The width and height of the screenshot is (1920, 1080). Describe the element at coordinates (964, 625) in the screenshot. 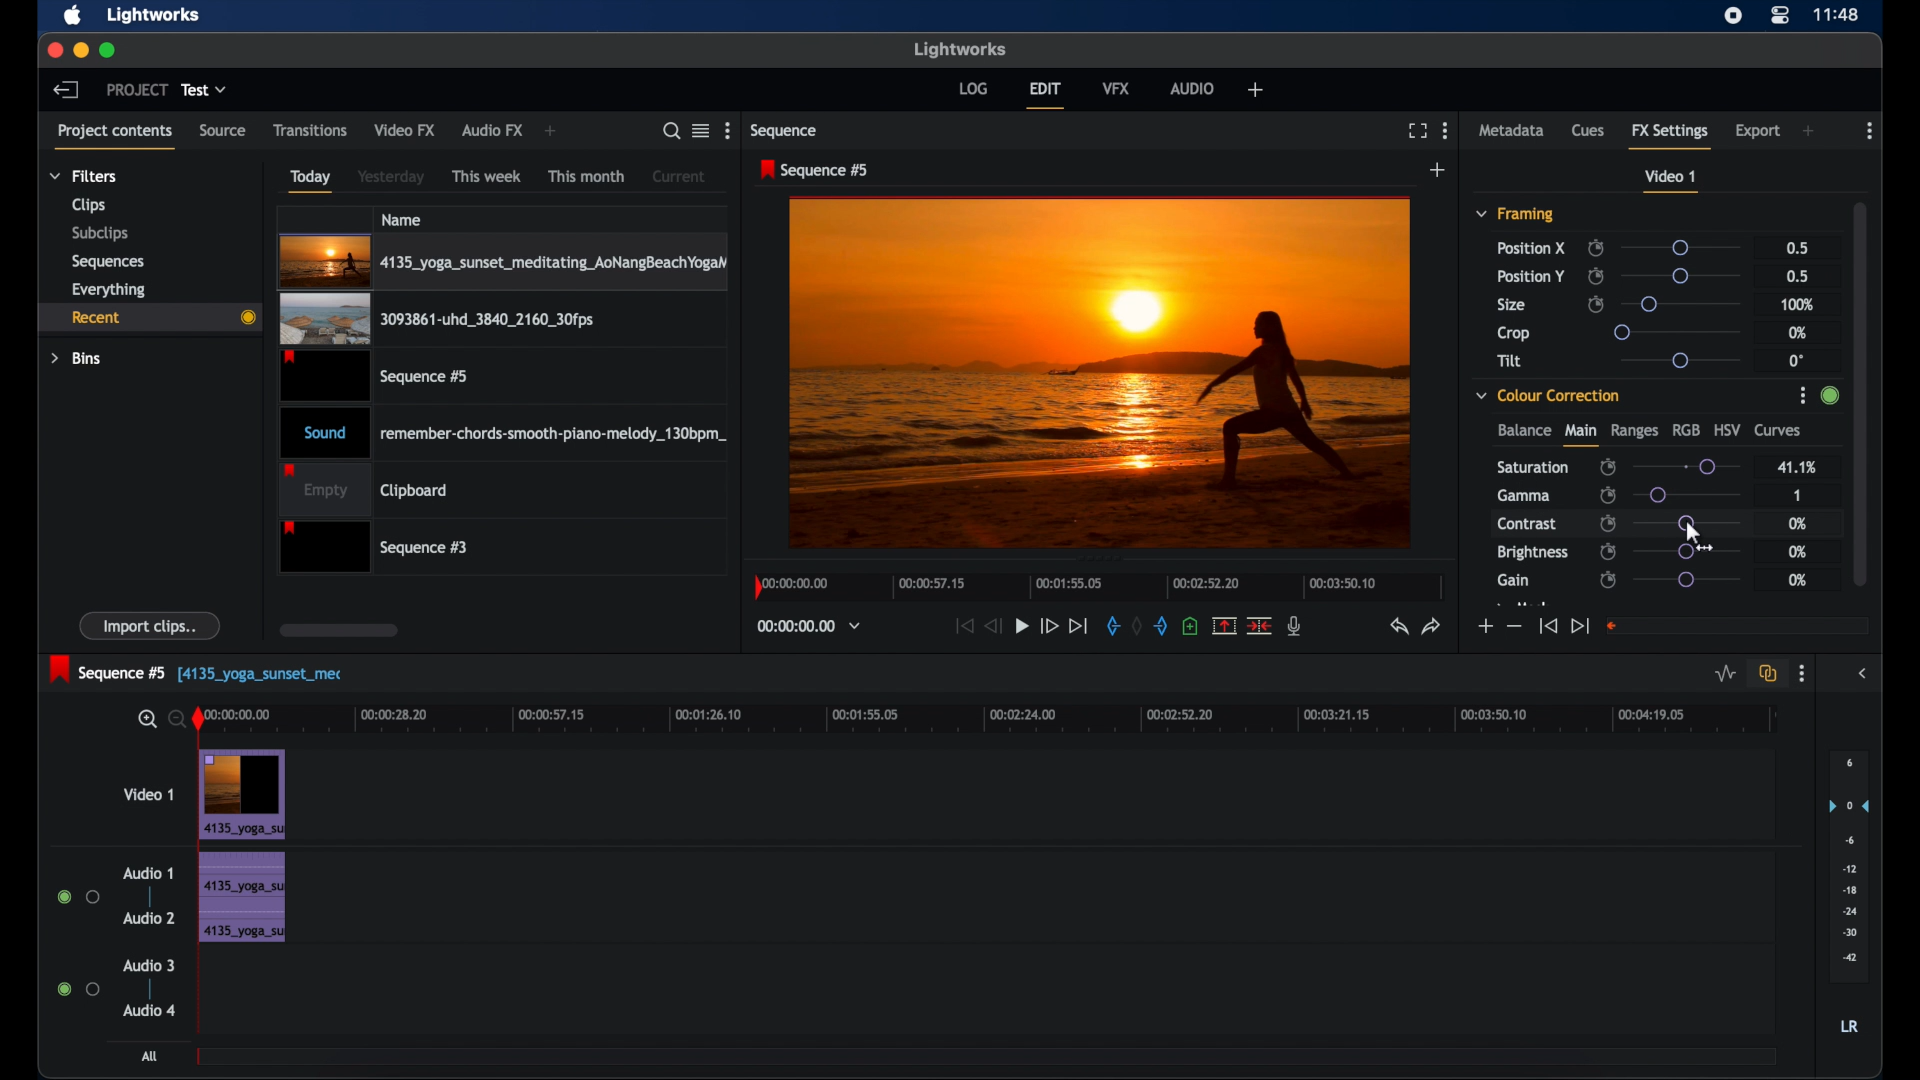

I see `jump to start` at that location.